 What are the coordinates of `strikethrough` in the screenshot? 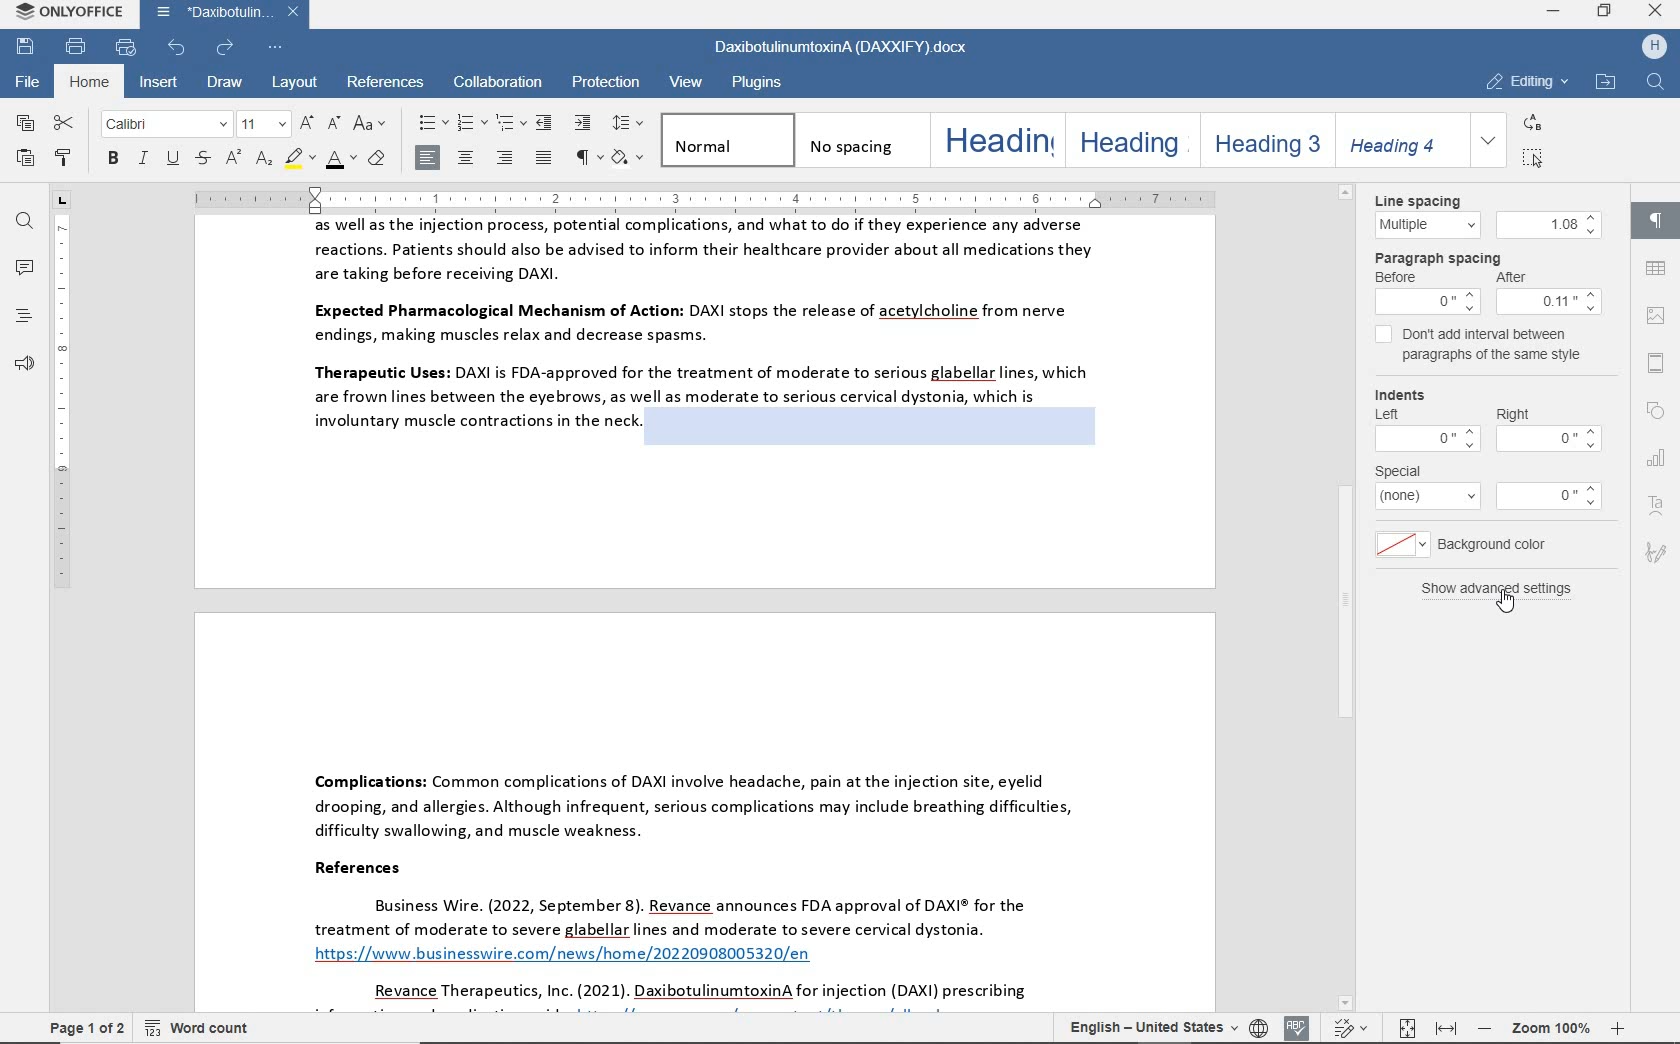 It's located at (201, 160).